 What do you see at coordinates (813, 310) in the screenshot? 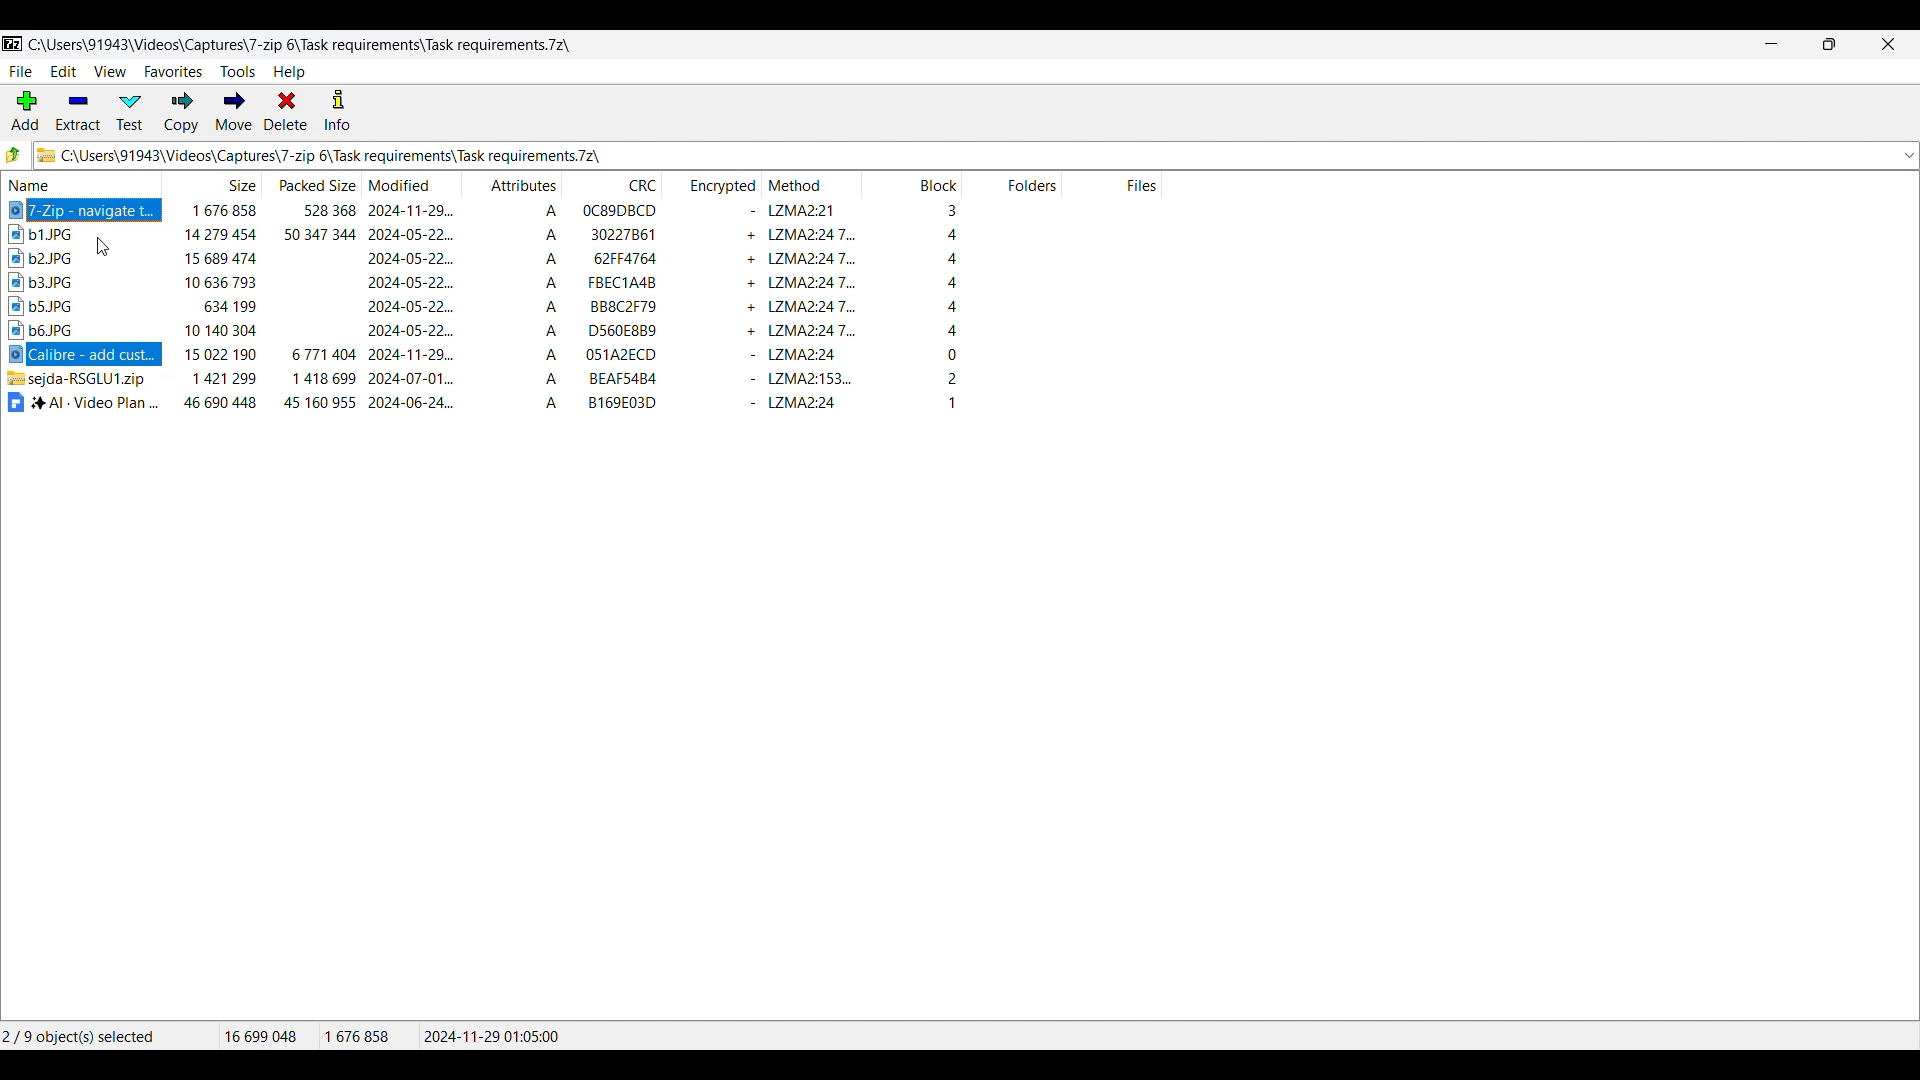
I see `encryption method` at bounding box center [813, 310].